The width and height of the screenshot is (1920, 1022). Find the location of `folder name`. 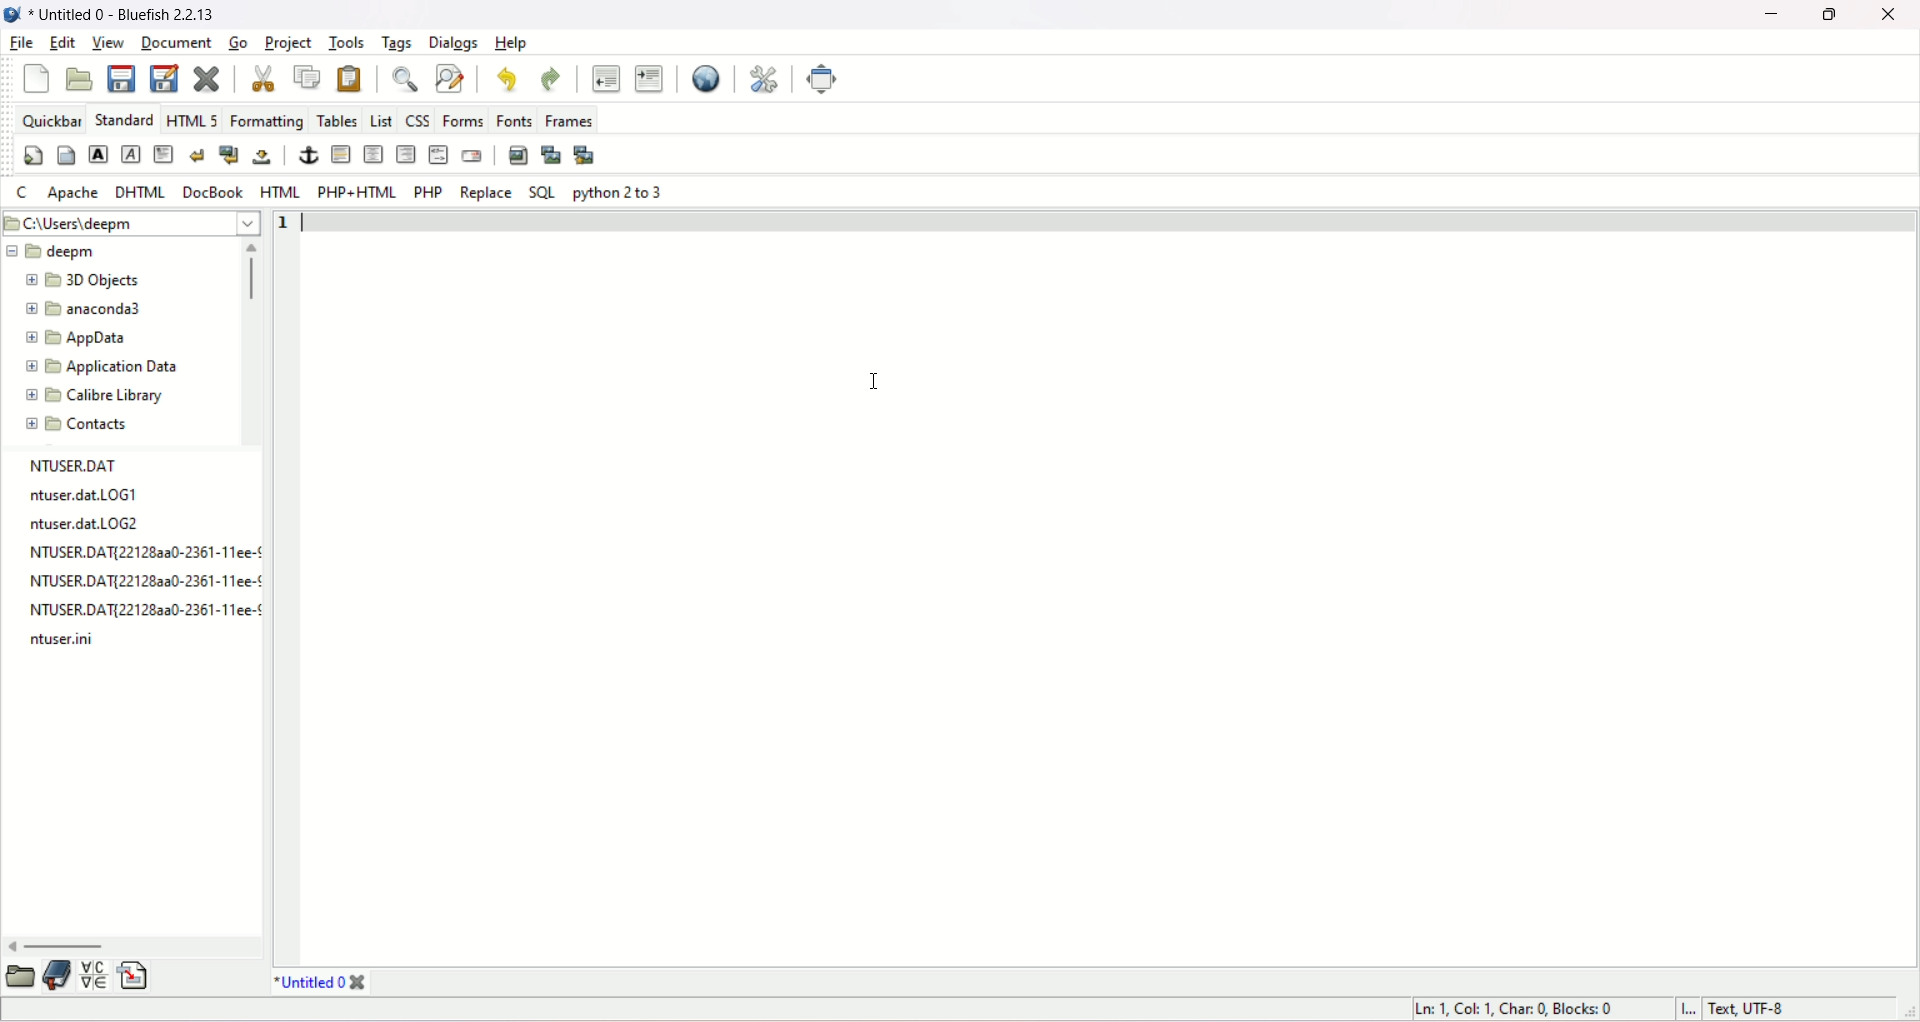

folder name is located at coordinates (68, 251).